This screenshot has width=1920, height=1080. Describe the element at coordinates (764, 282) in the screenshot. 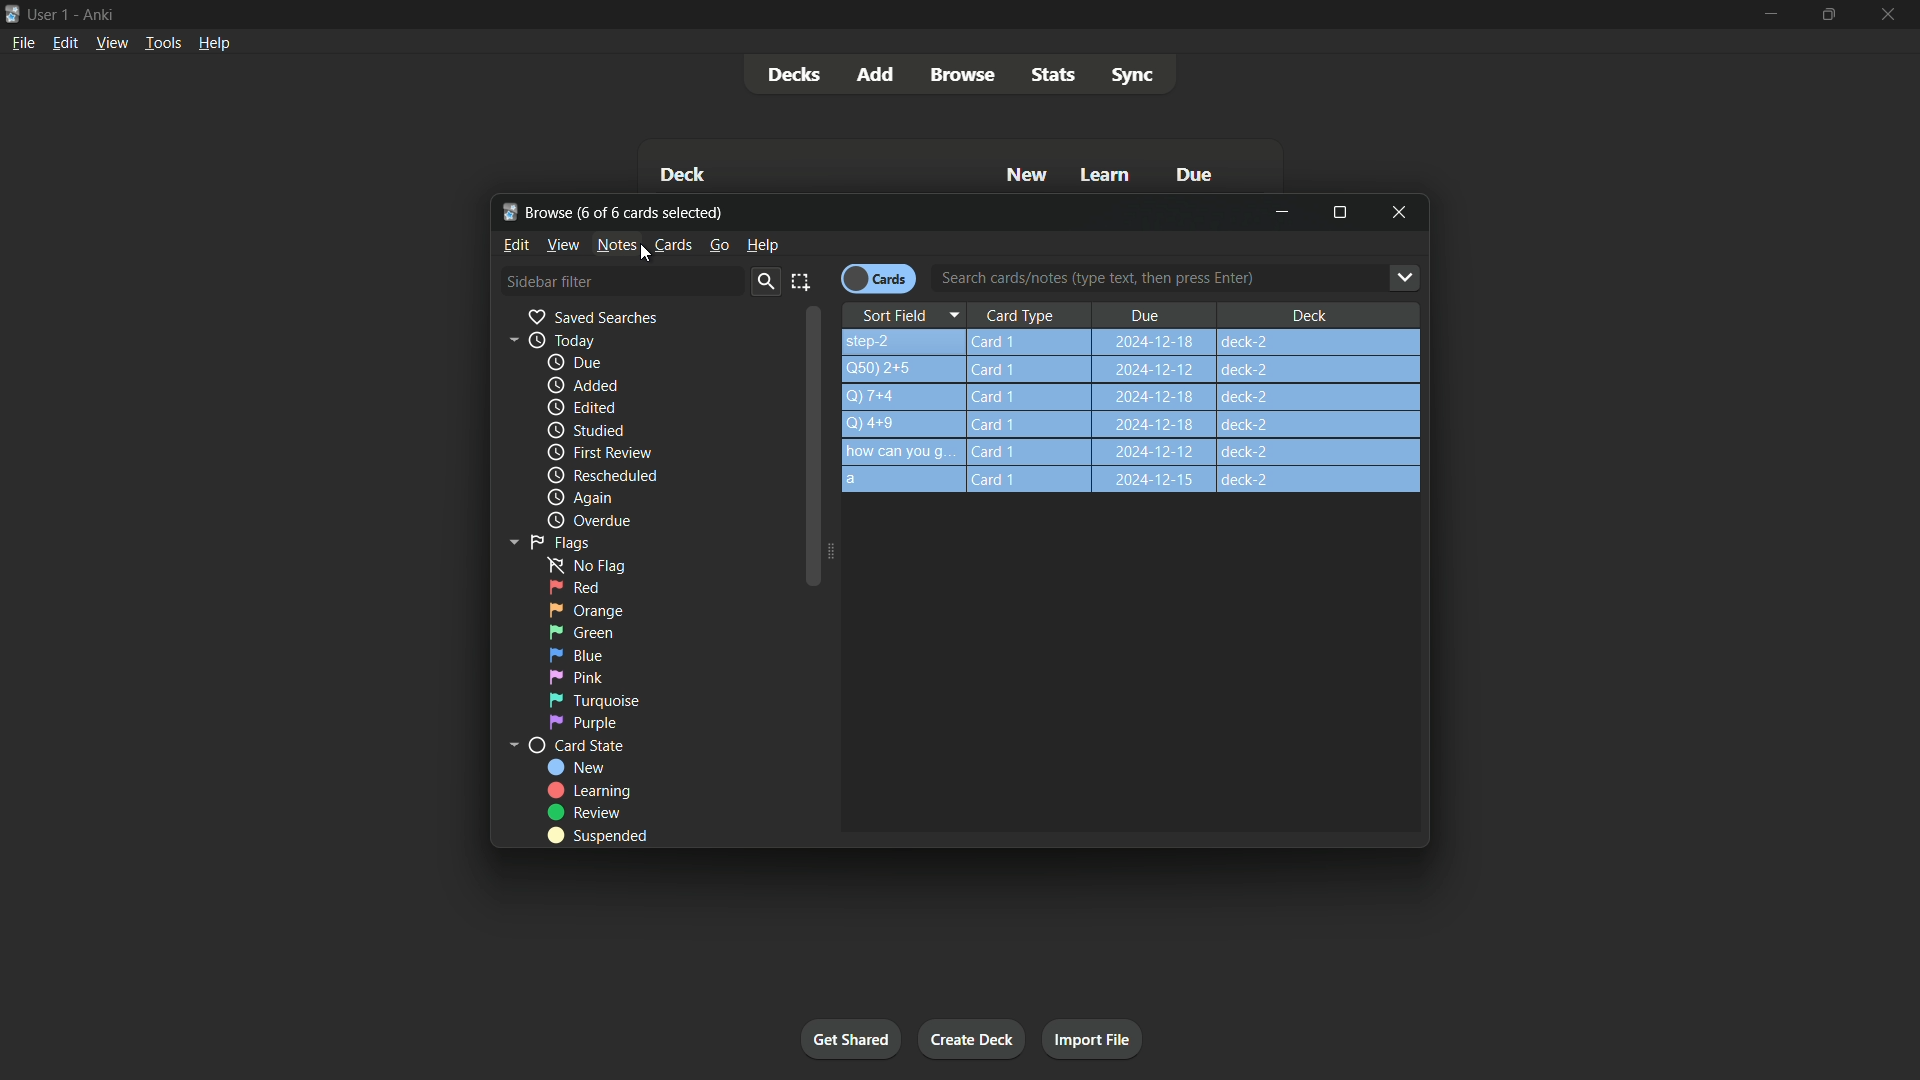

I see `Search` at that location.